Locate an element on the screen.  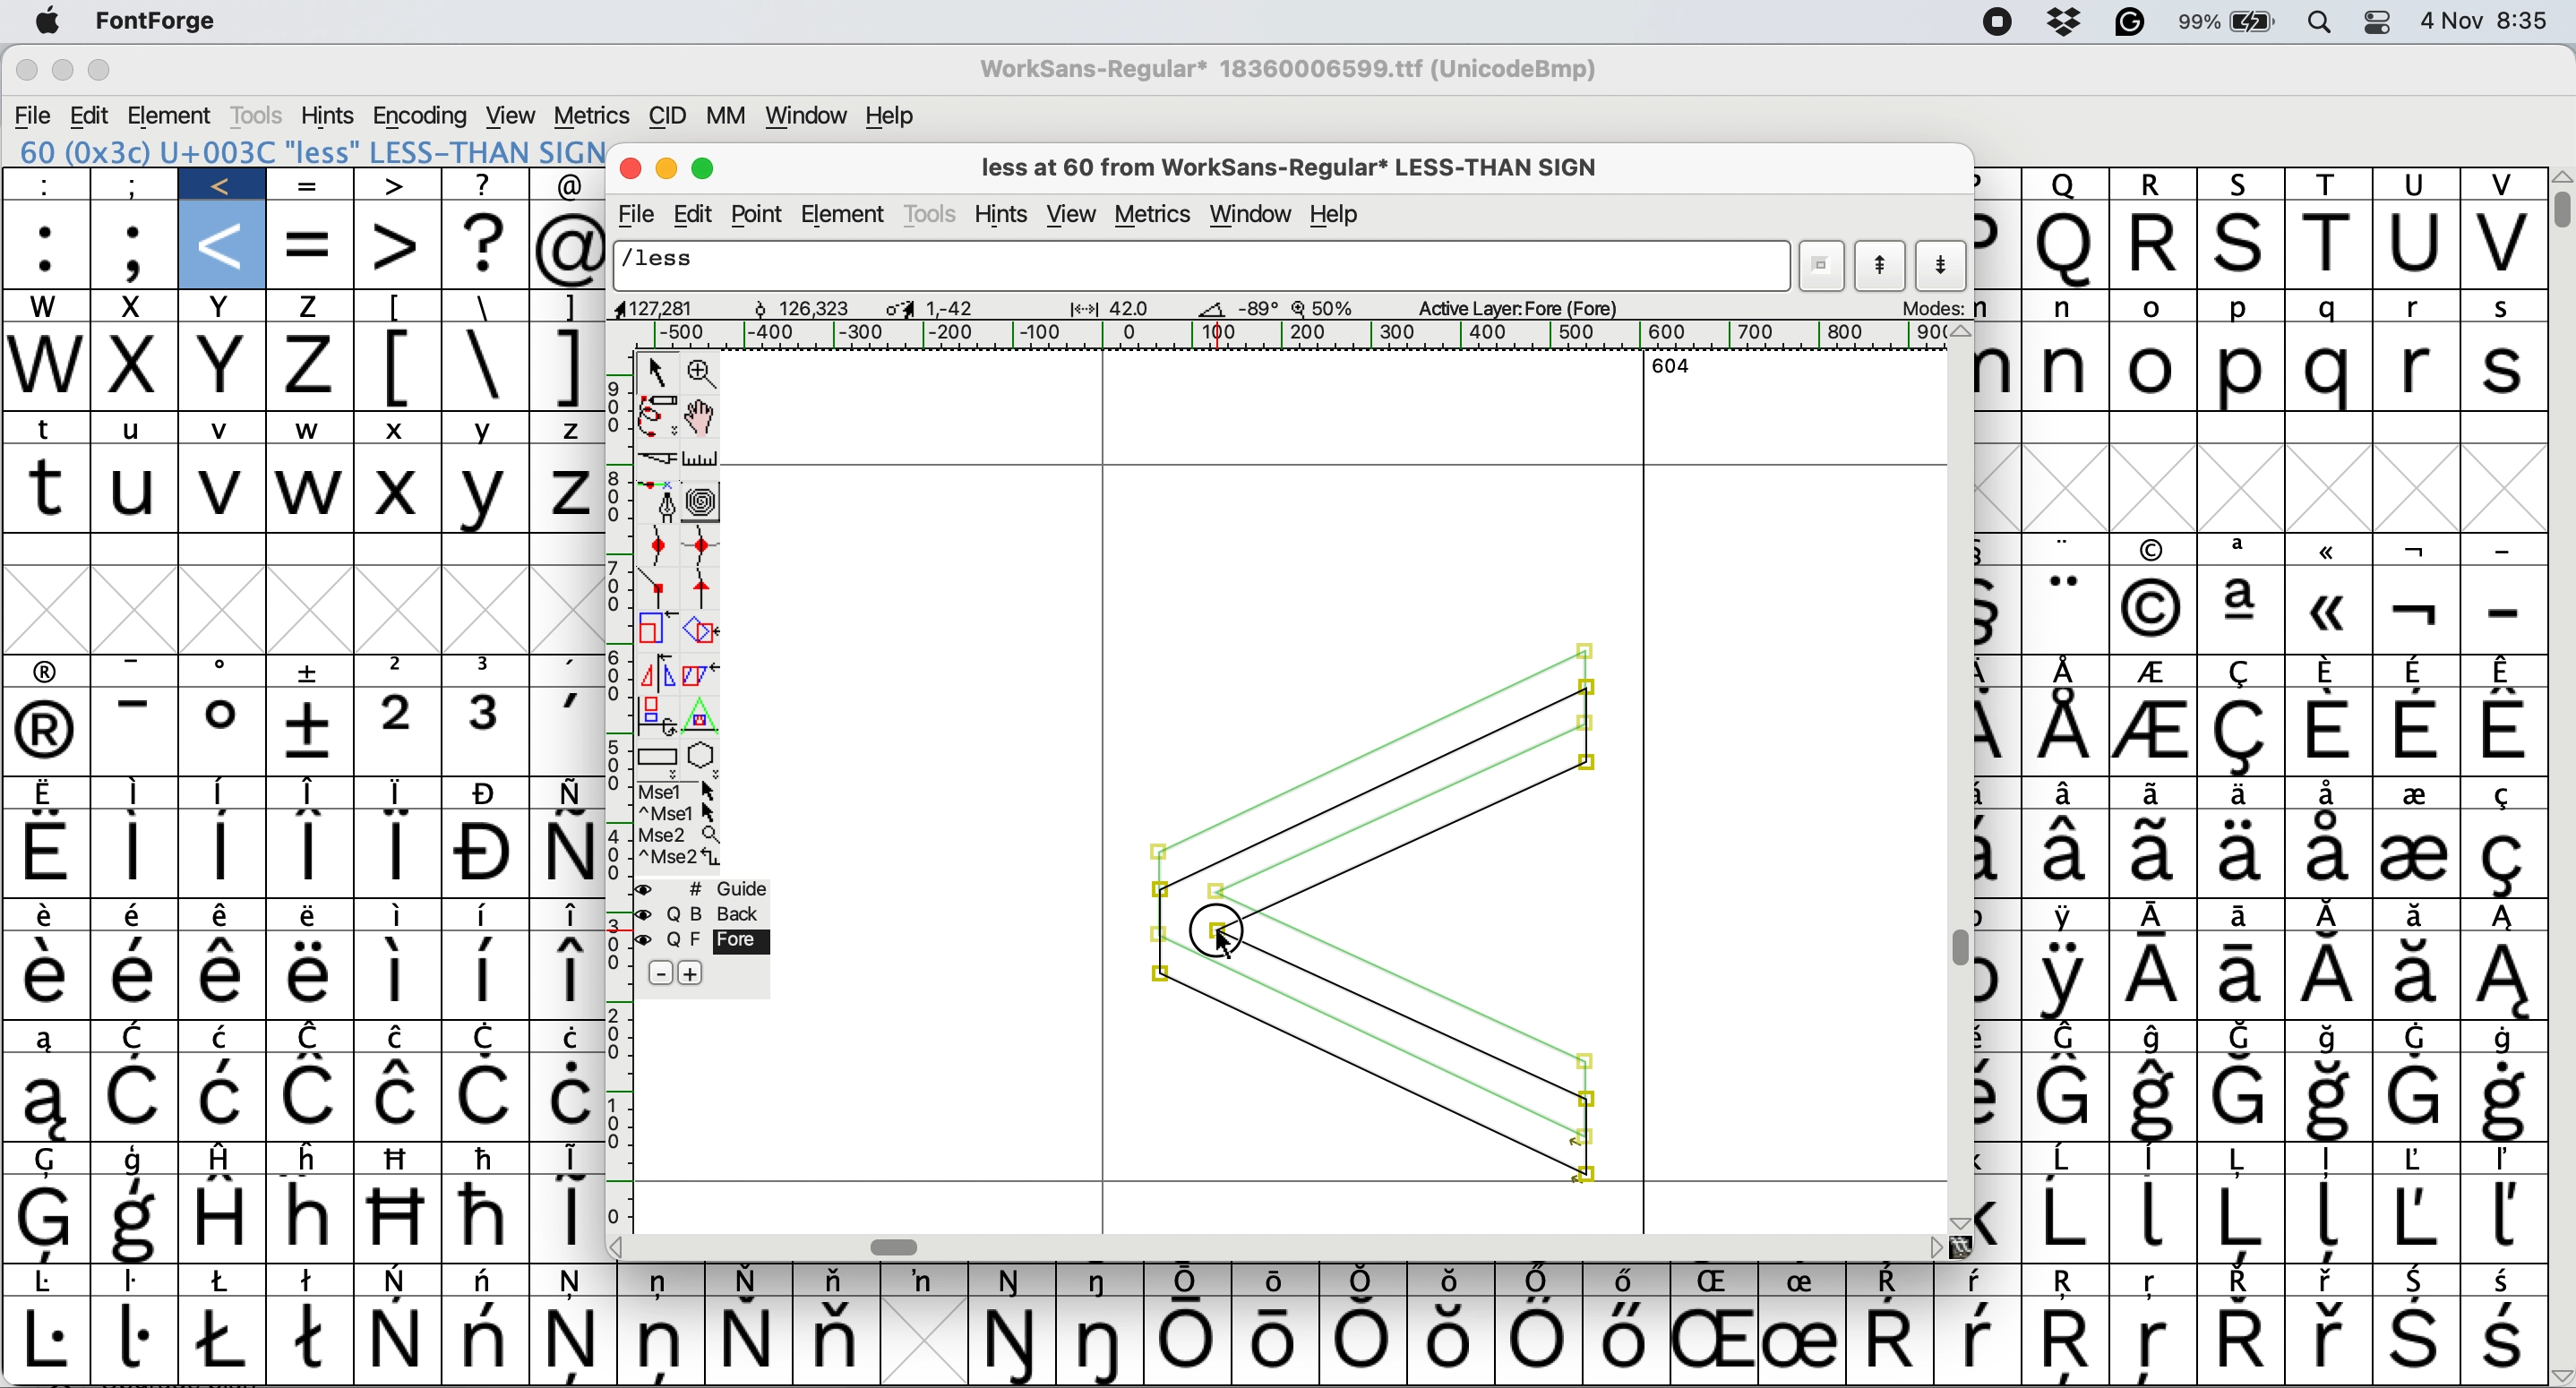
Symbol is located at coordinates (49, 795).